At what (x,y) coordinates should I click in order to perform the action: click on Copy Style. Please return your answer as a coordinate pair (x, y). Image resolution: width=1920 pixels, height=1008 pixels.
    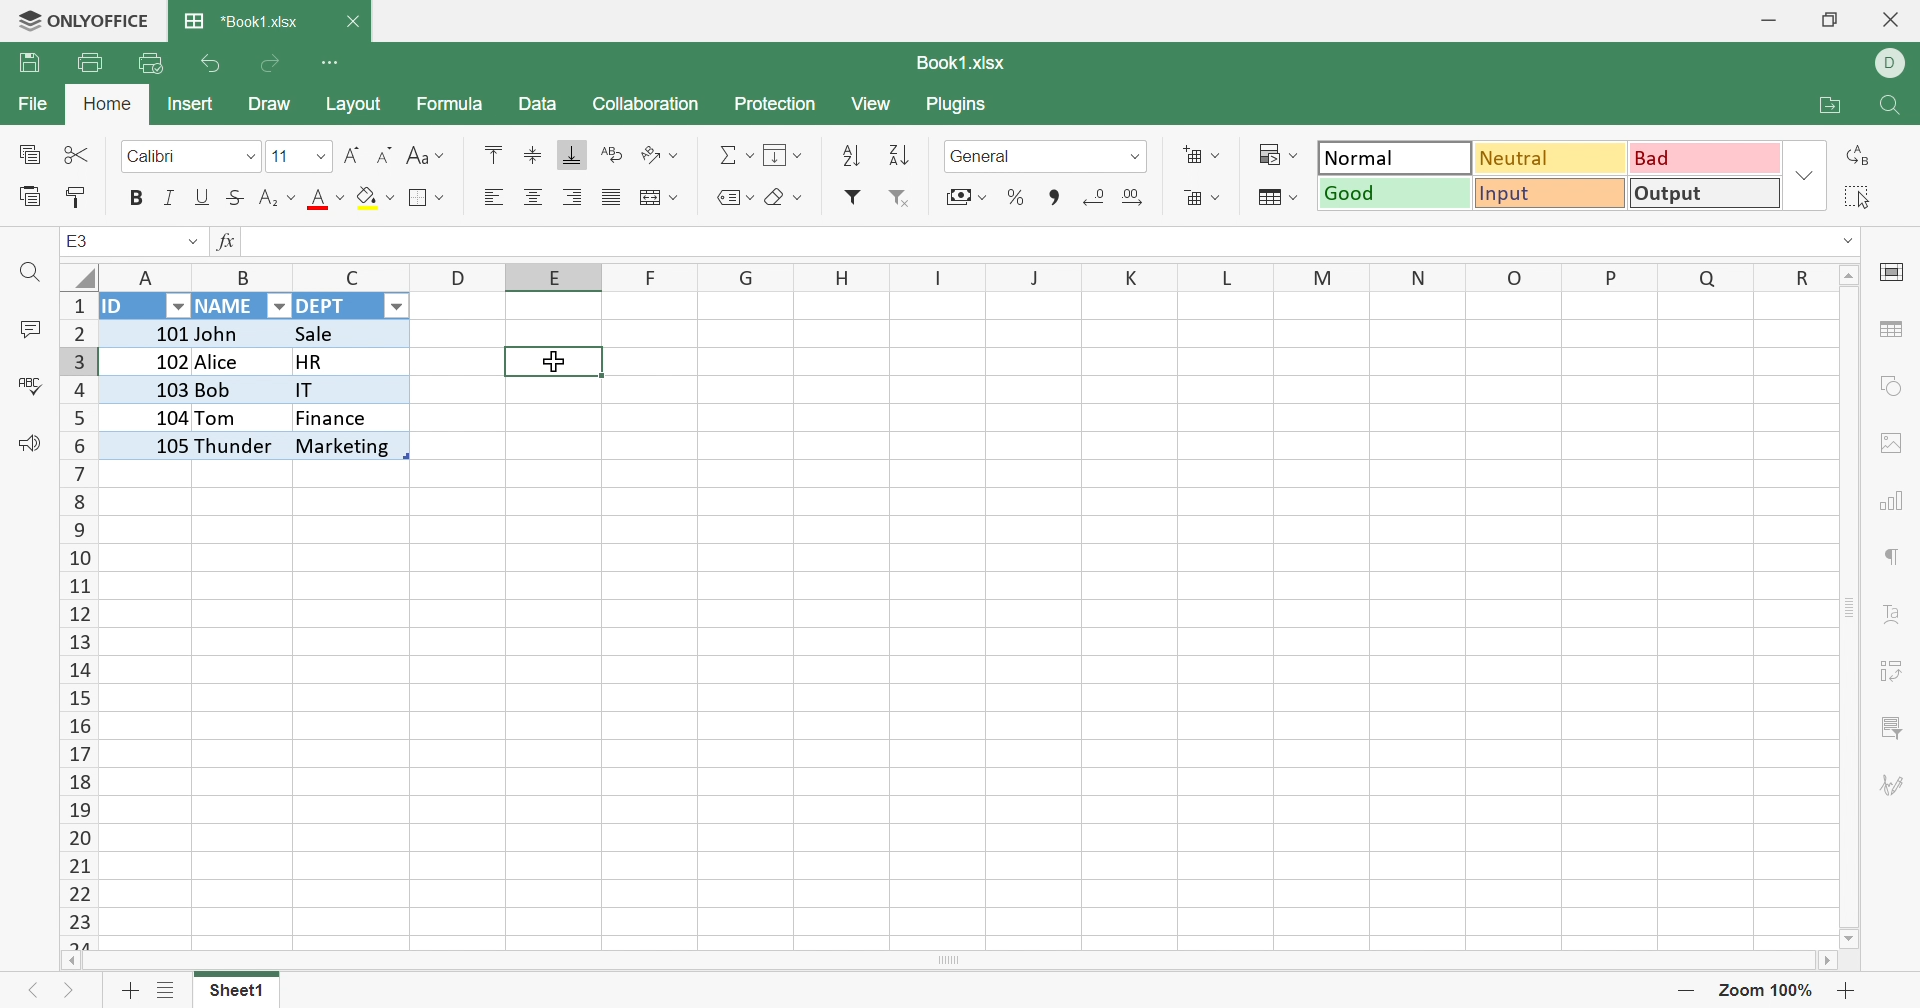
    Looking at the image, I should click on (79, 199).